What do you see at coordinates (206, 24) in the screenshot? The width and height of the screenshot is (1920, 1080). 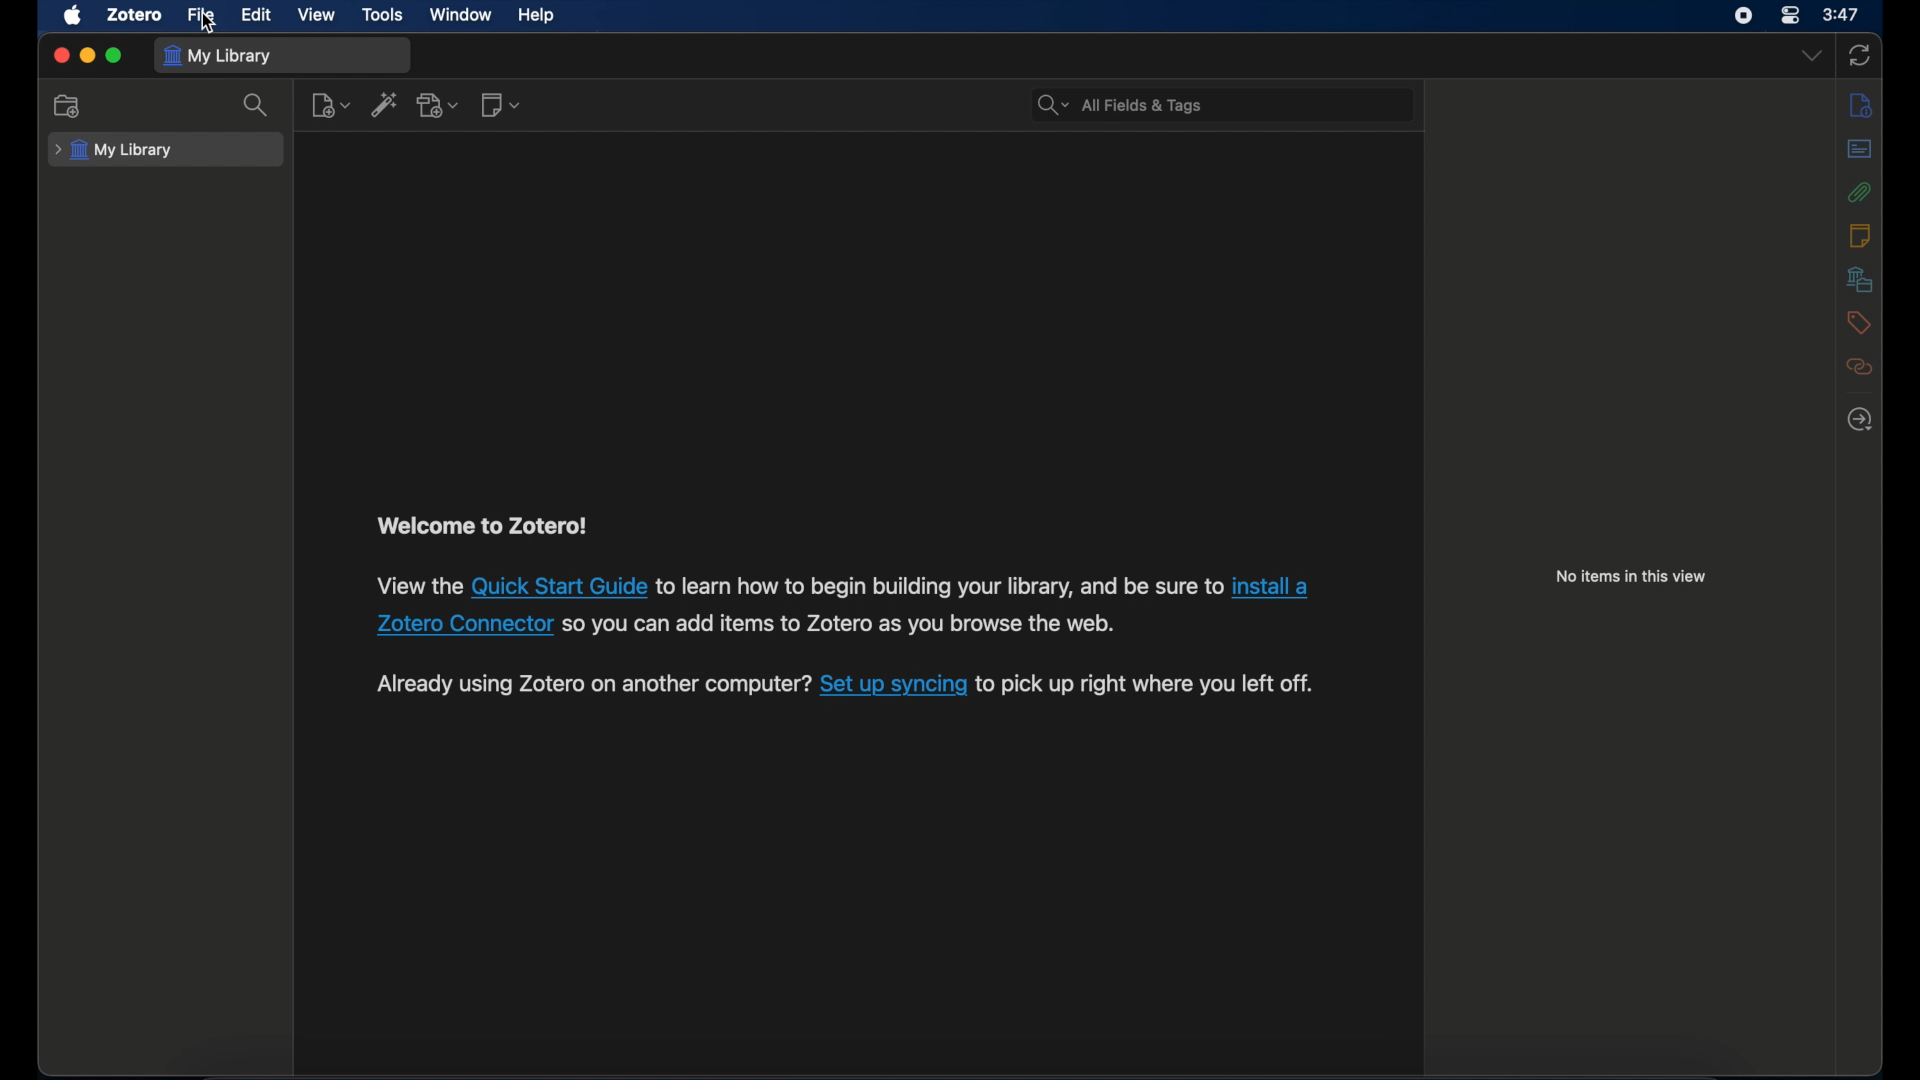 I see `cursor` at bounding box center [206, 24].